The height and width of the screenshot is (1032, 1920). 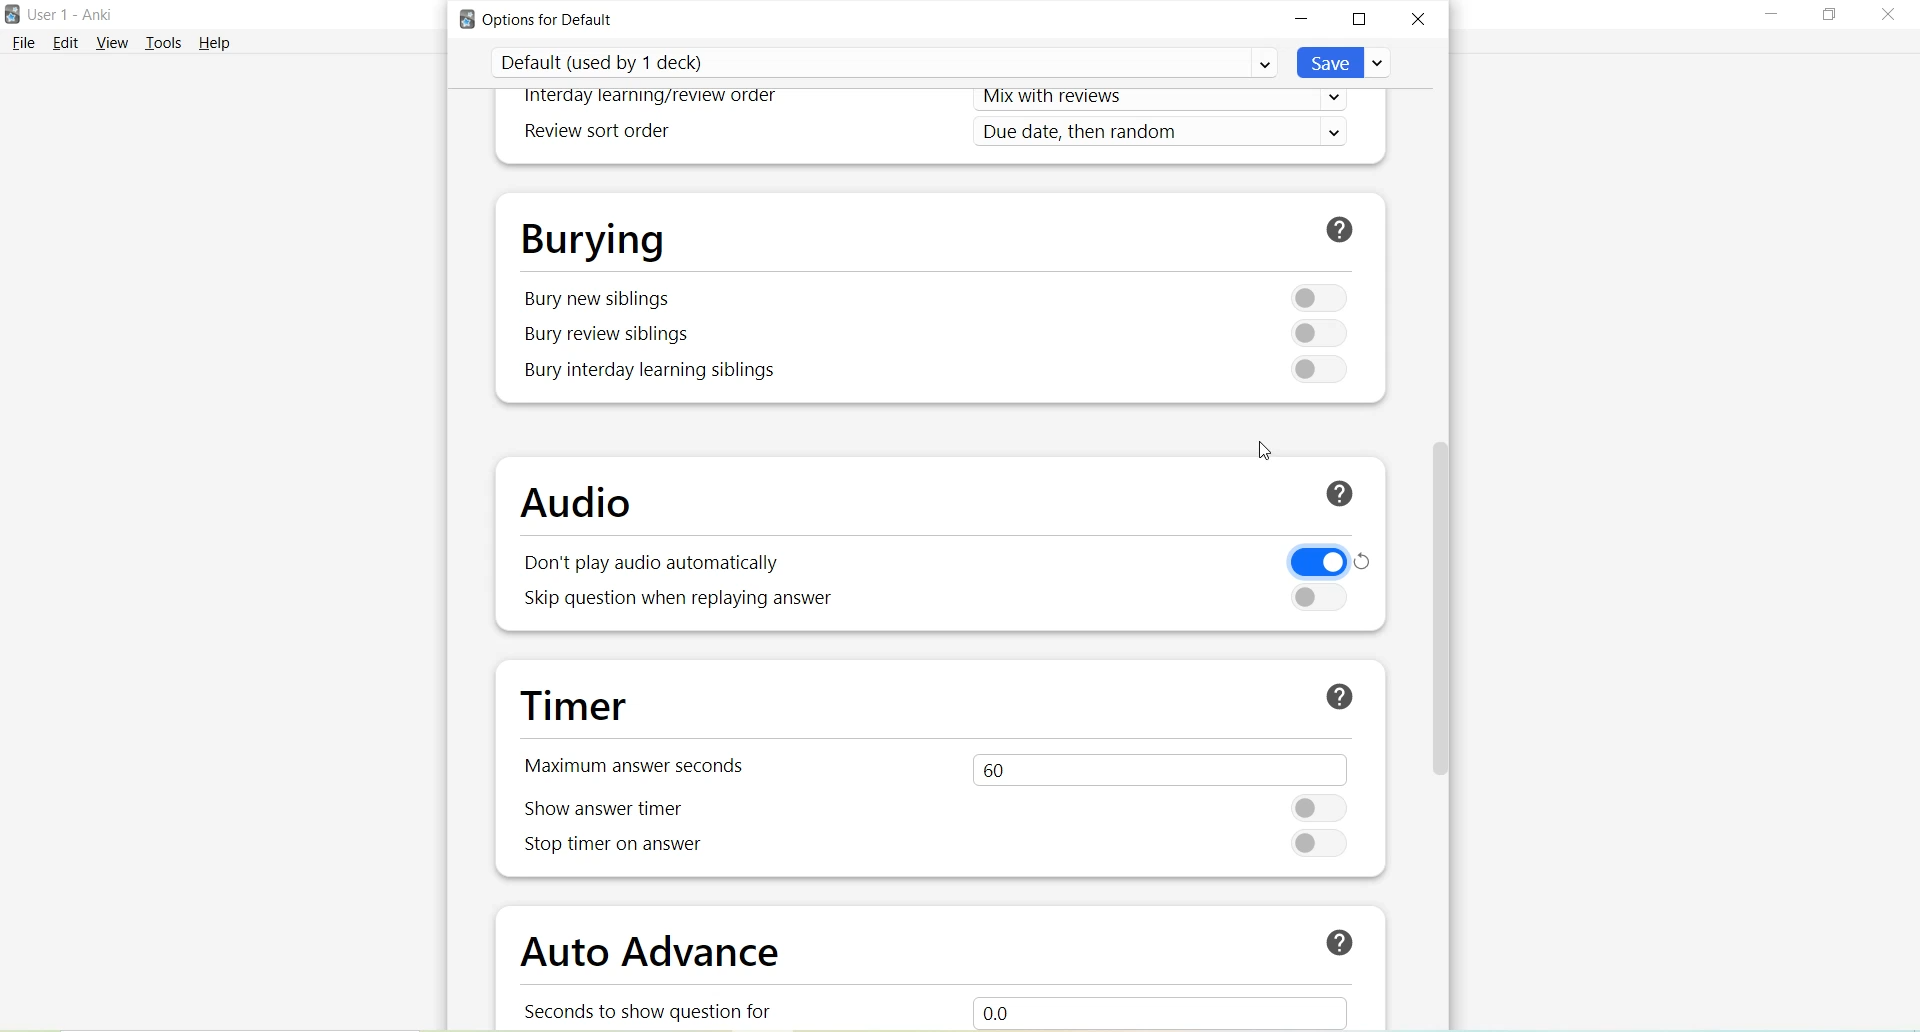 What do you see at coordinates (1360, 21) in the screenshot?
I see `Maximize` at bounding box center [1360, 21].